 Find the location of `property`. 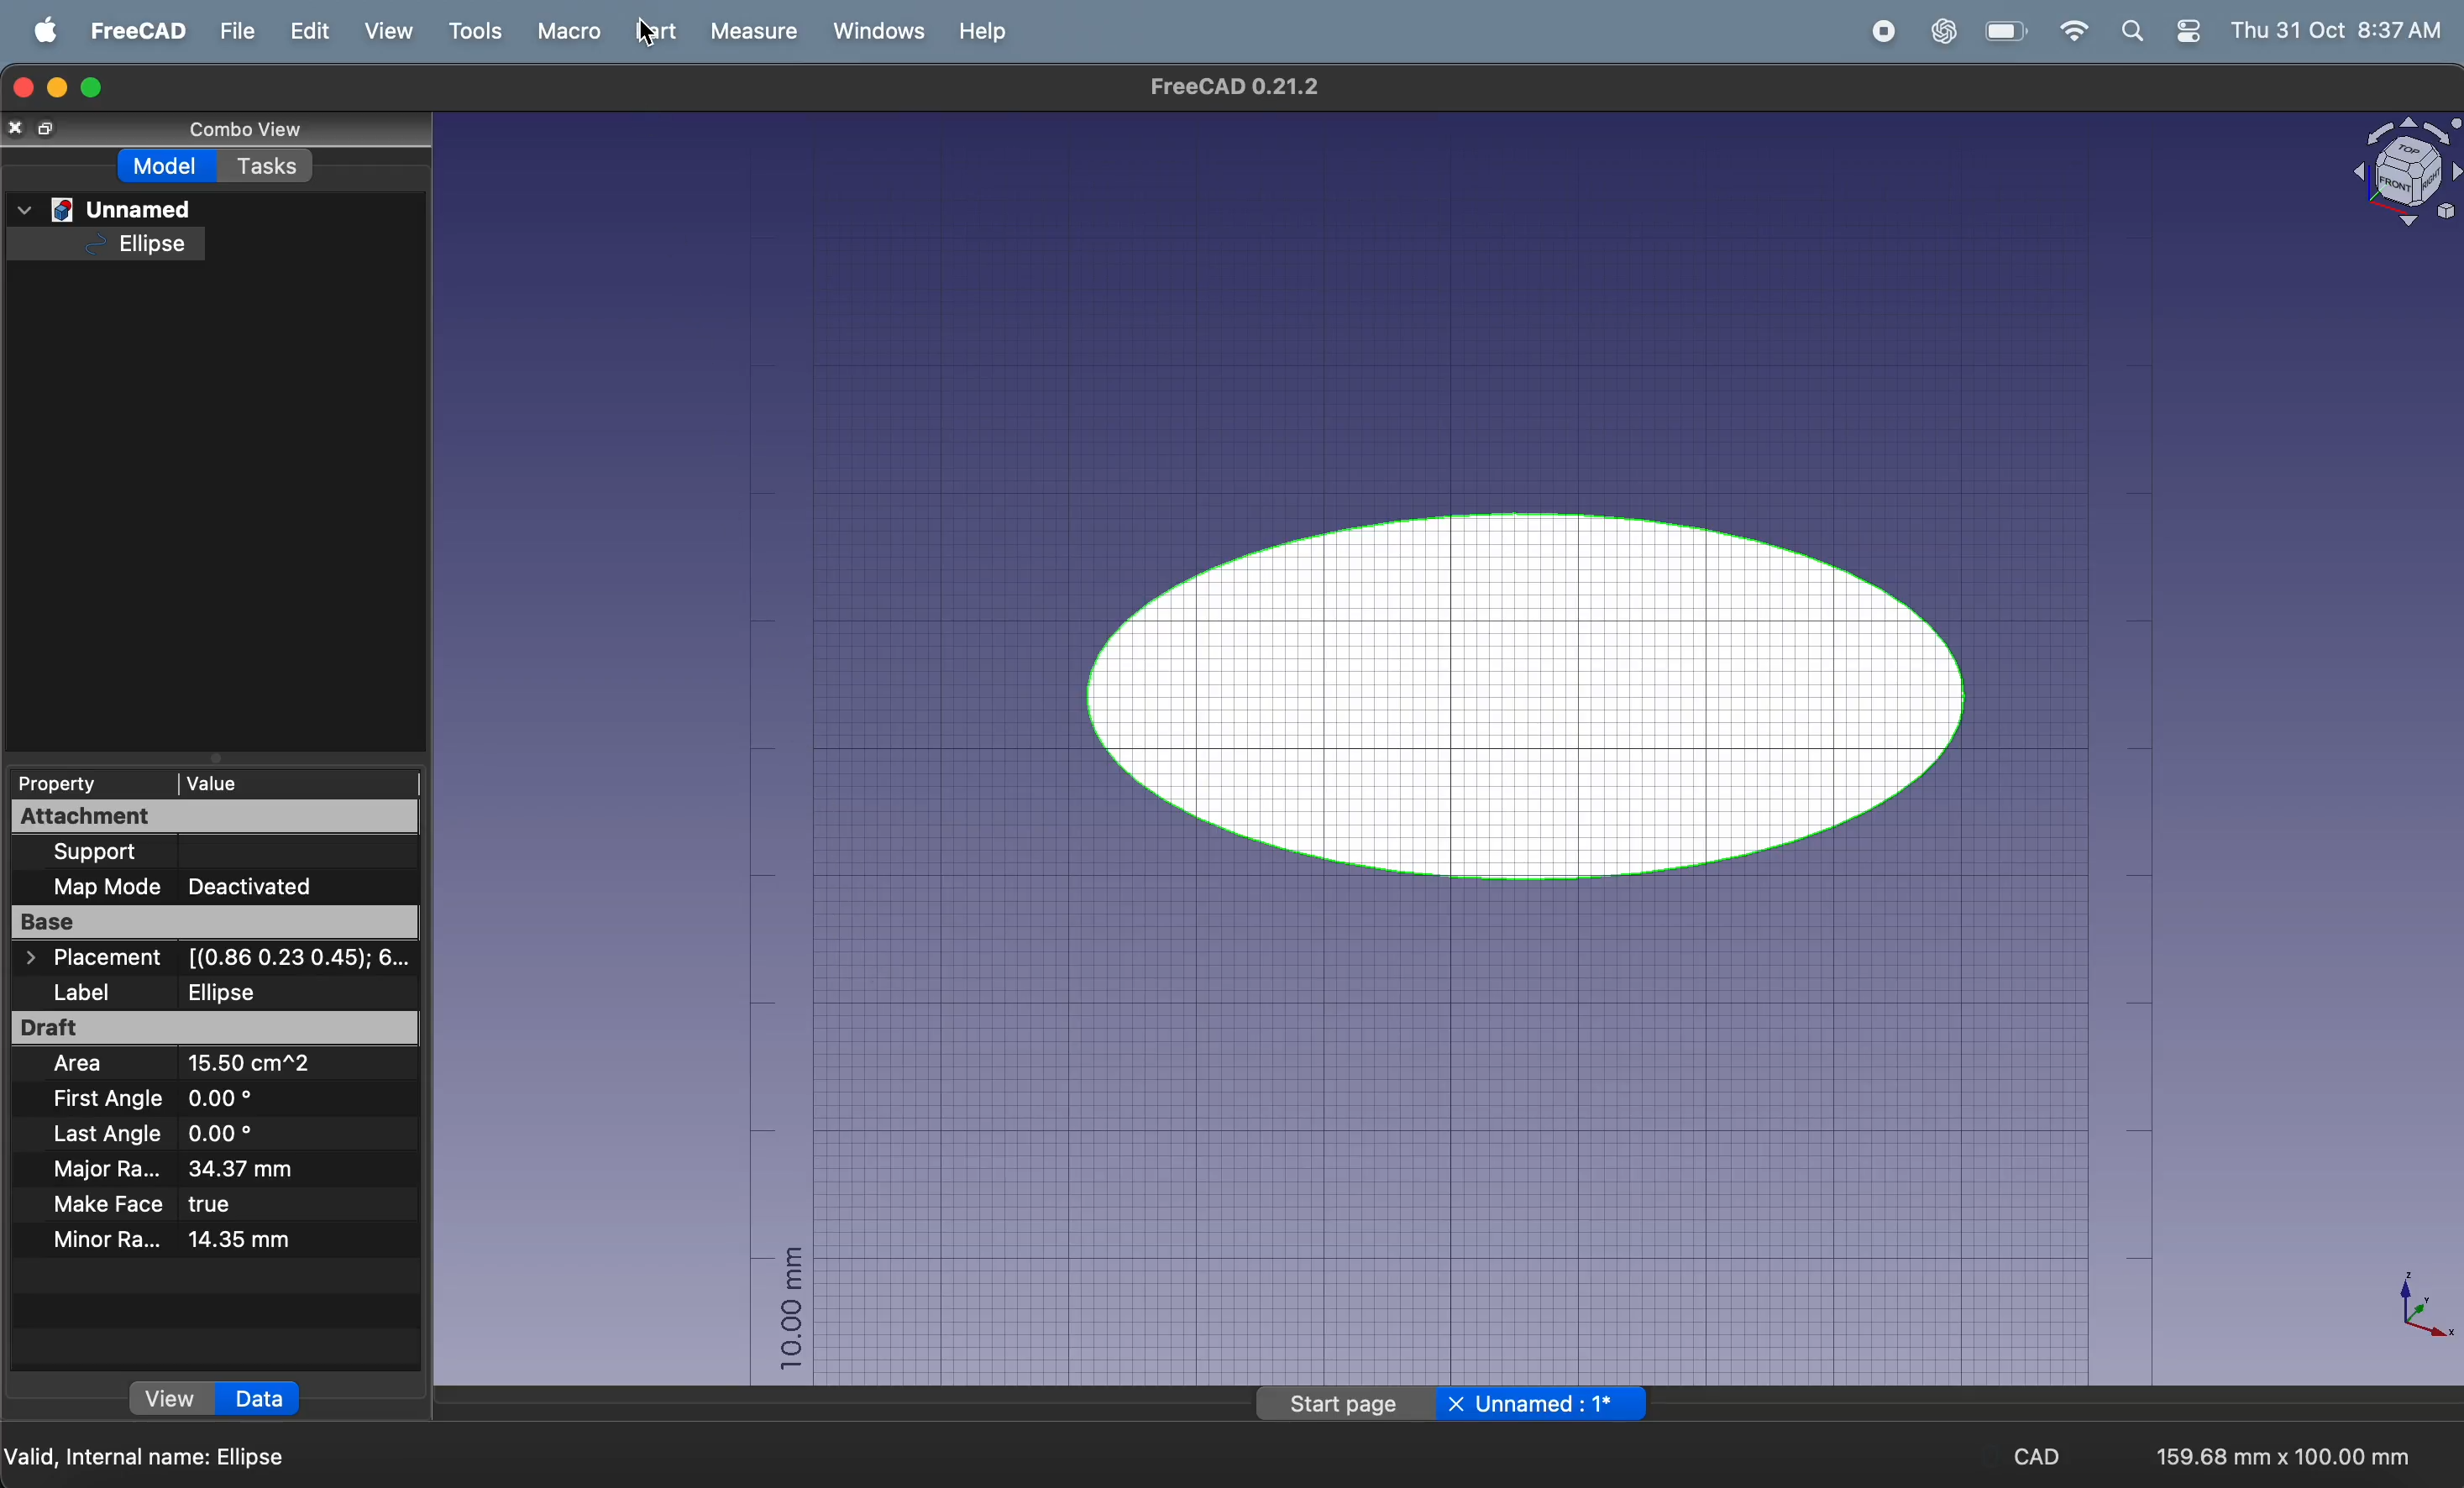

property is located at coordinates (62, 783).